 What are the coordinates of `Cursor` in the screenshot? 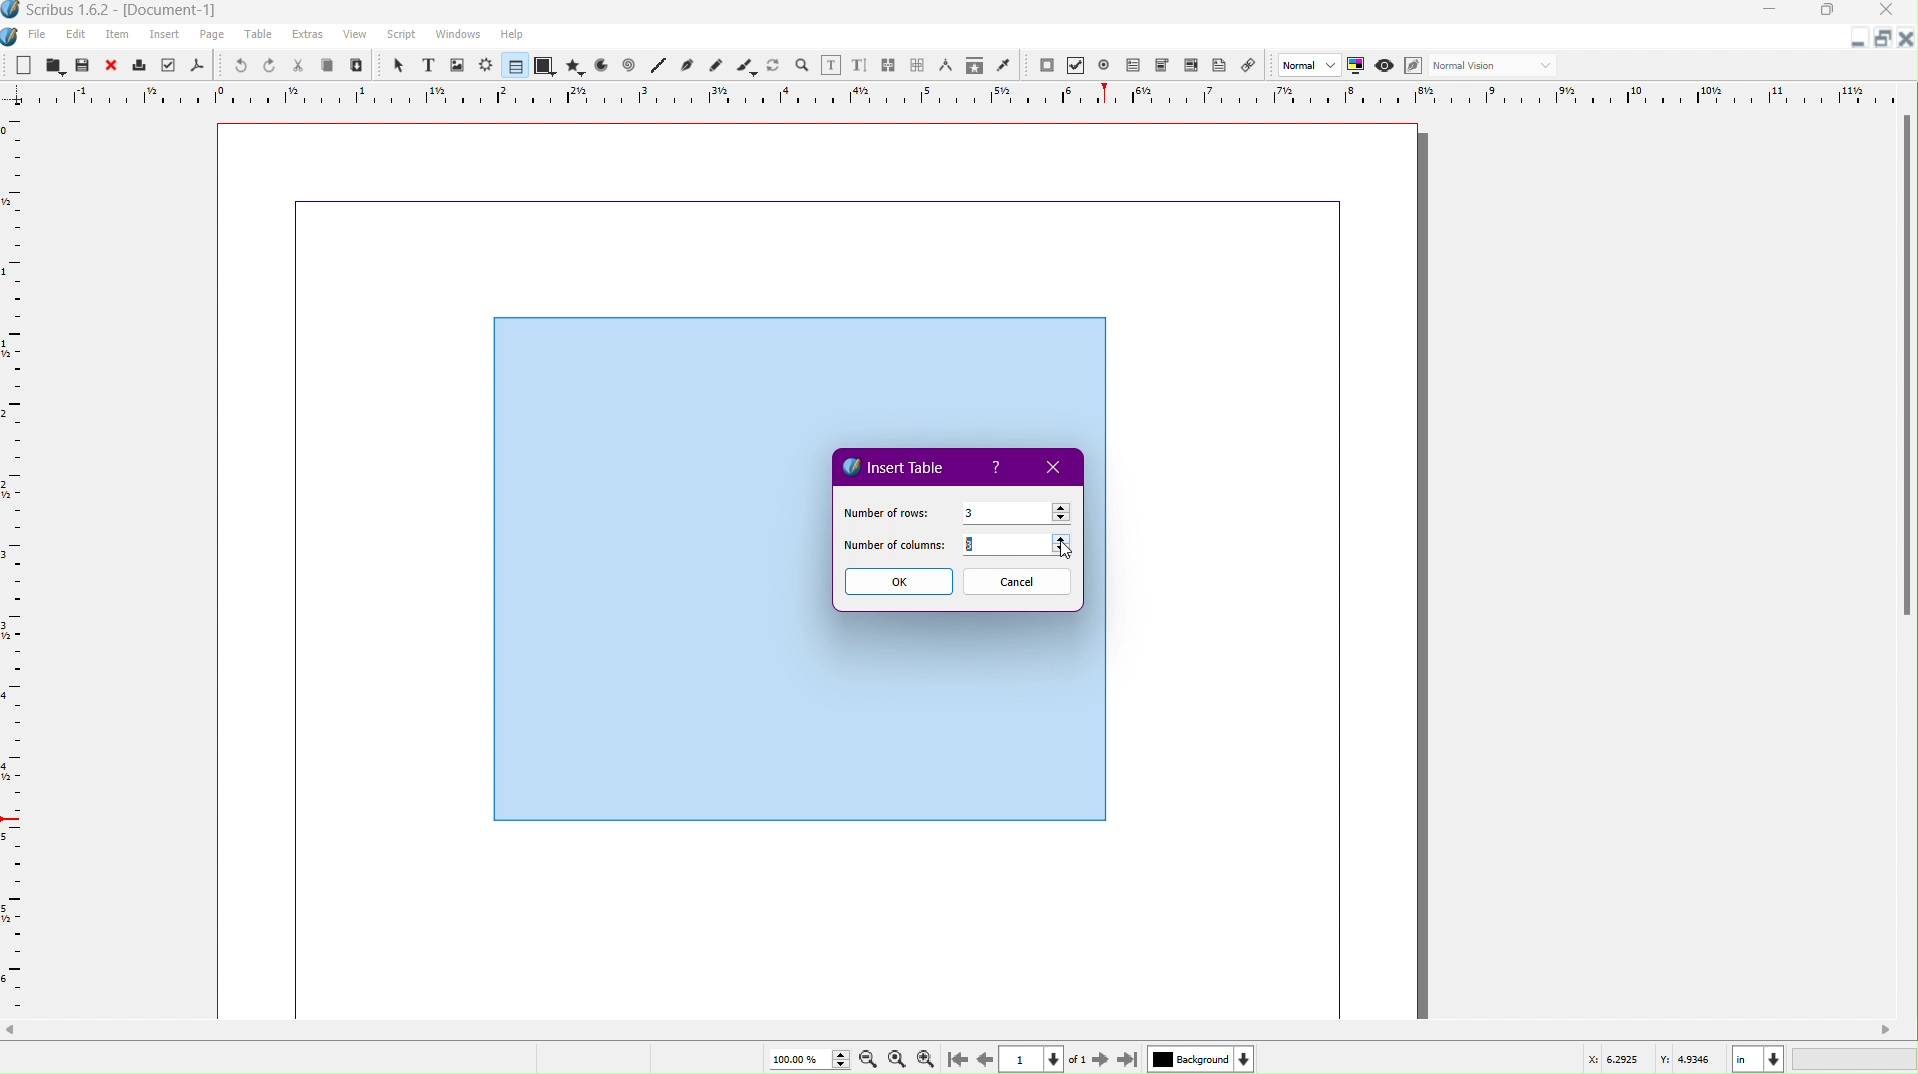 It's located at (1069, 548).